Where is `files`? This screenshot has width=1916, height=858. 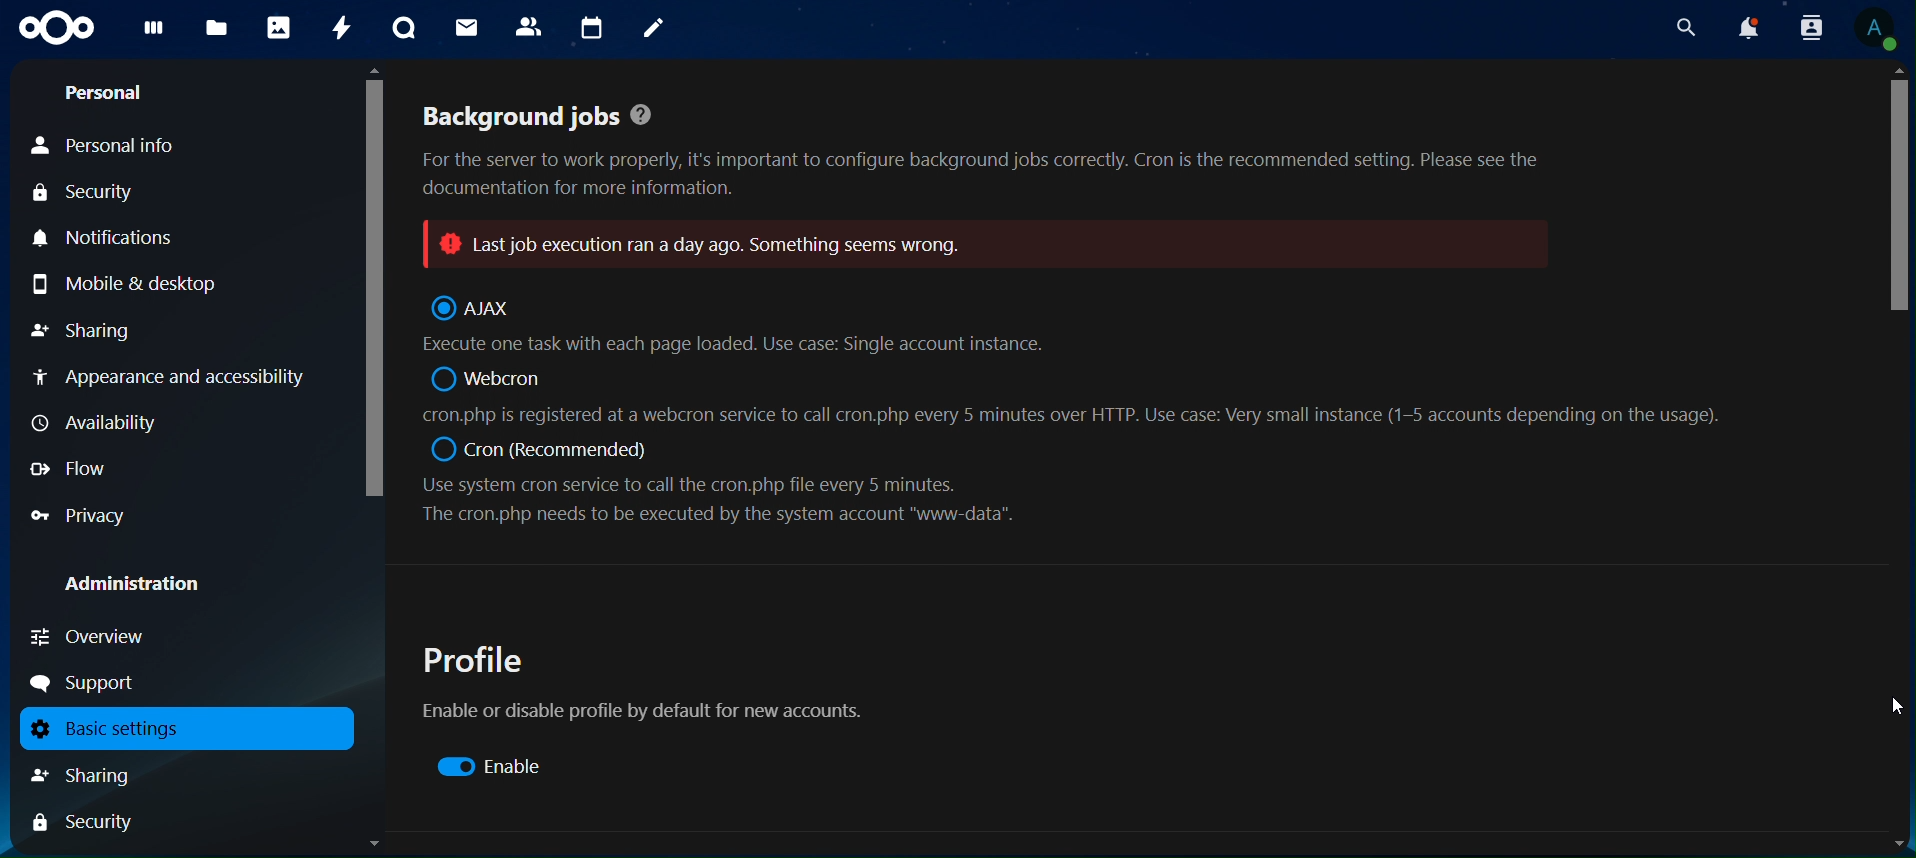 files is located at coordinates (216, 29).